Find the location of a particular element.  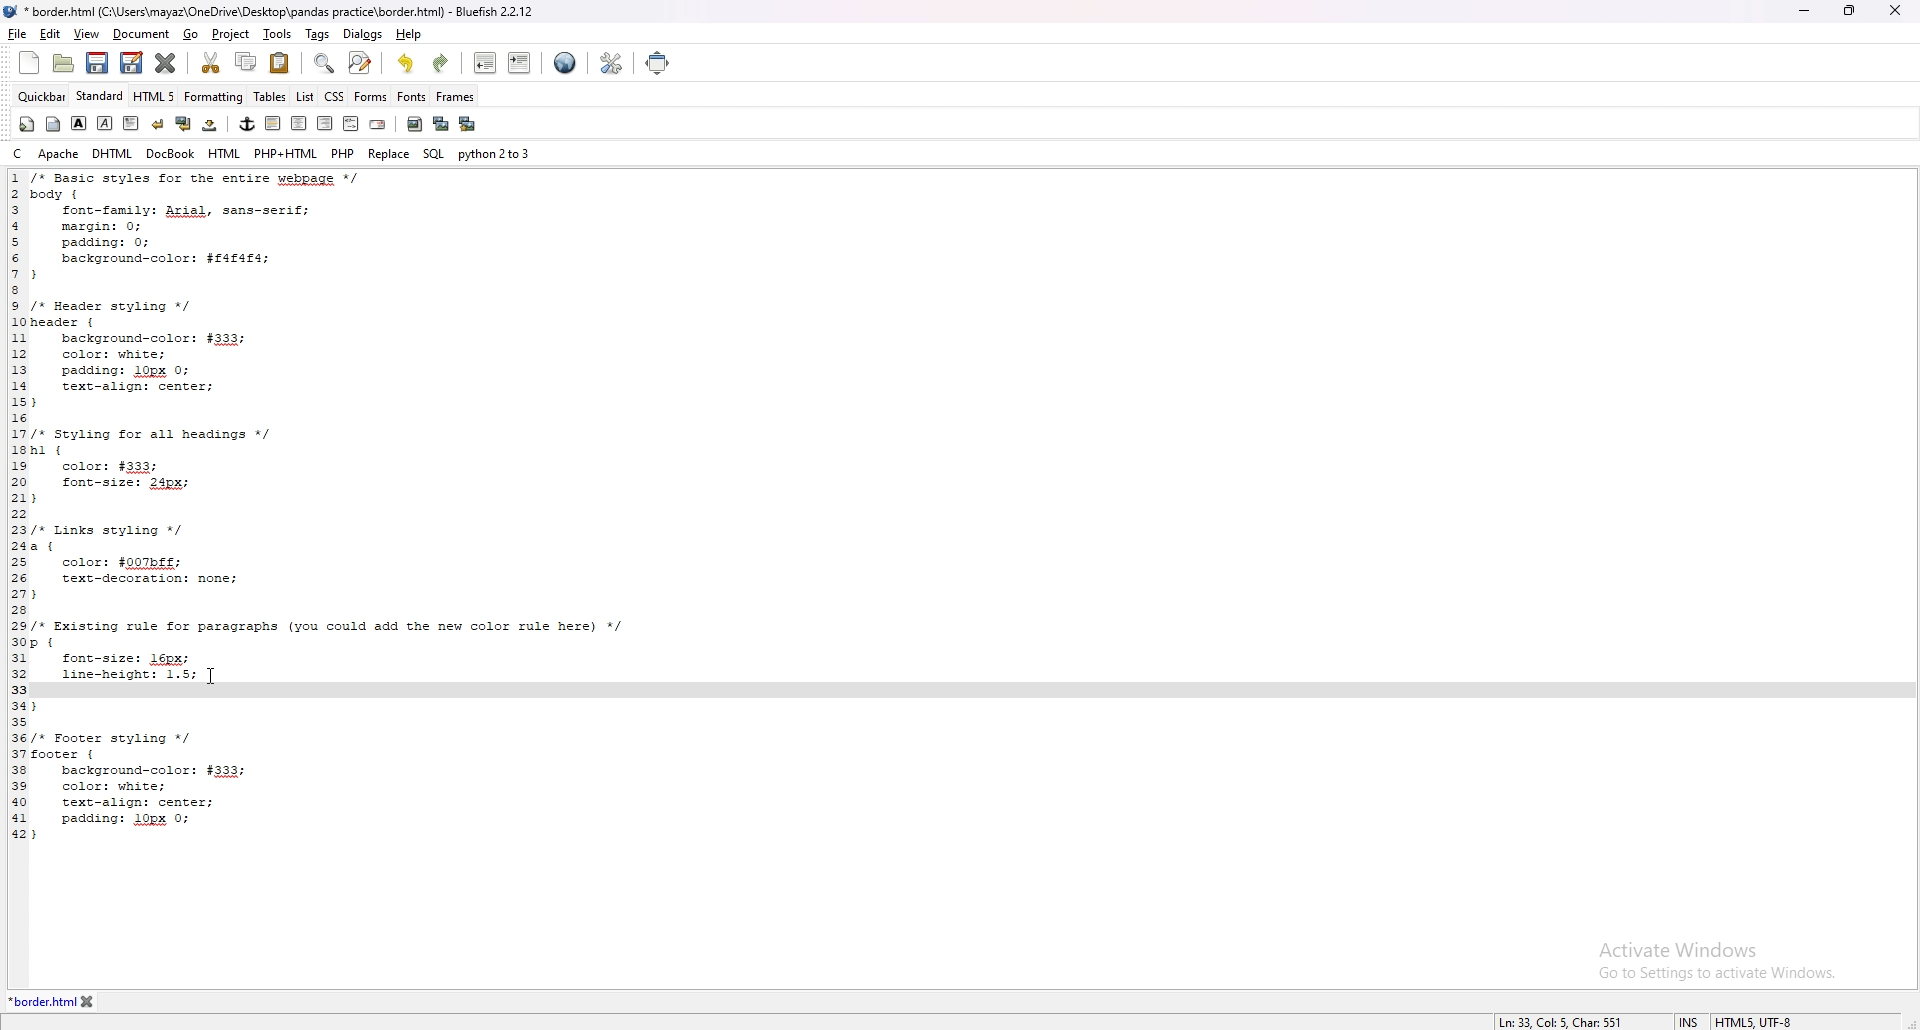

html is located at coordinates (224, 153).